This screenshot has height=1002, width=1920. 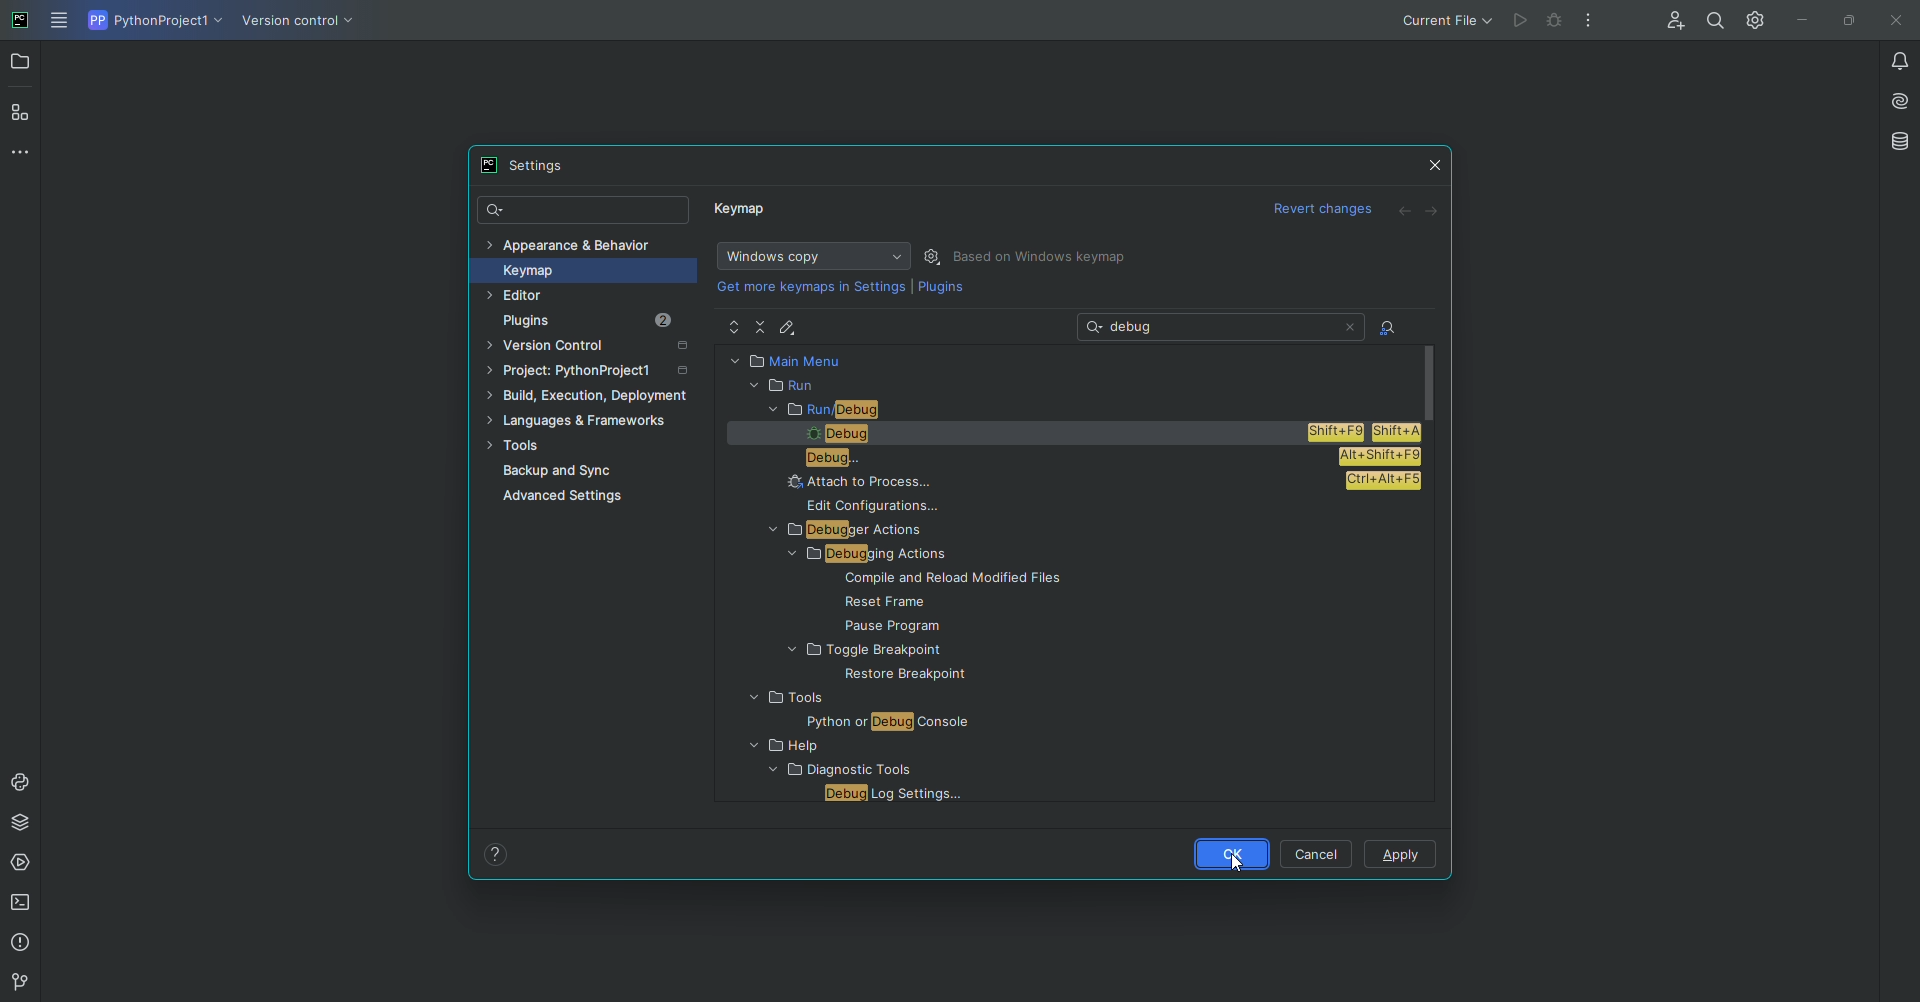 I want to click on FOLDER NAME, so click(x=836, y=699).